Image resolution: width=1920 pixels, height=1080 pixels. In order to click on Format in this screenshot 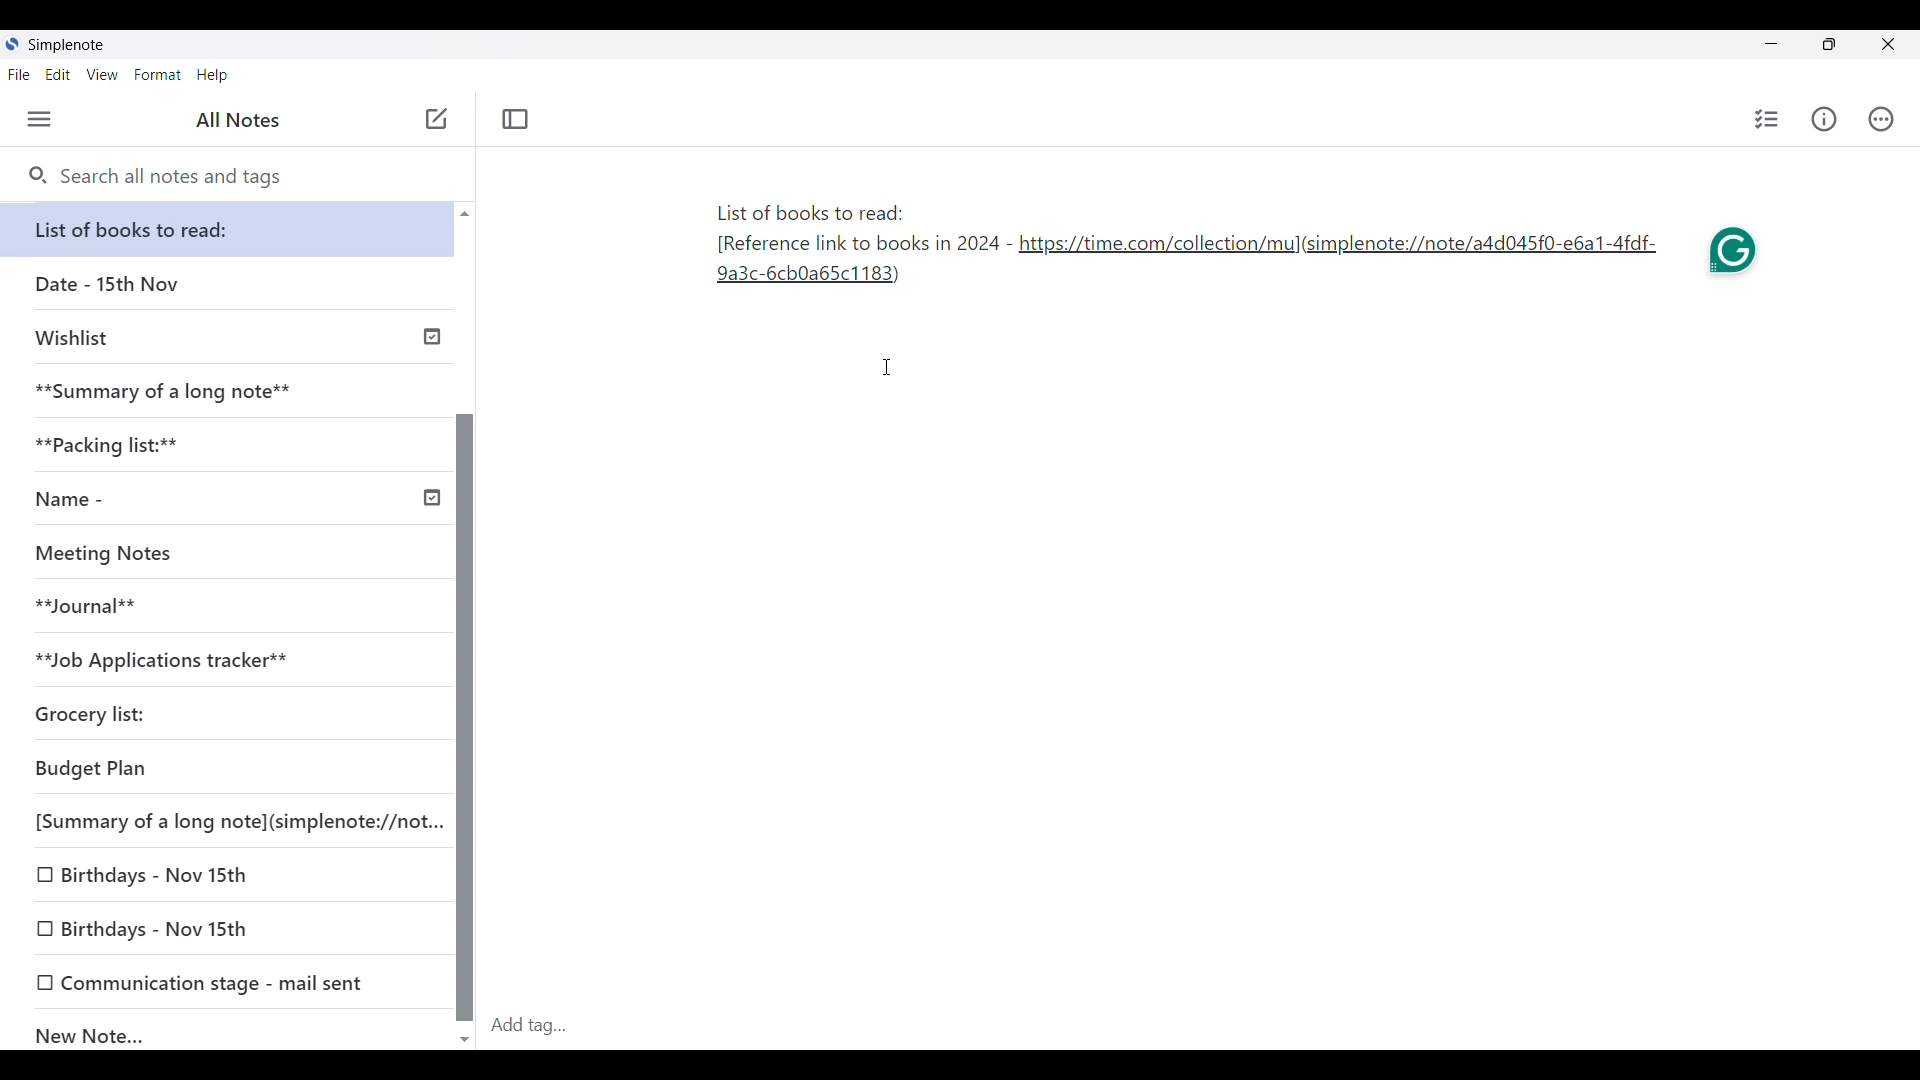, I will do `click(158, 75)`.